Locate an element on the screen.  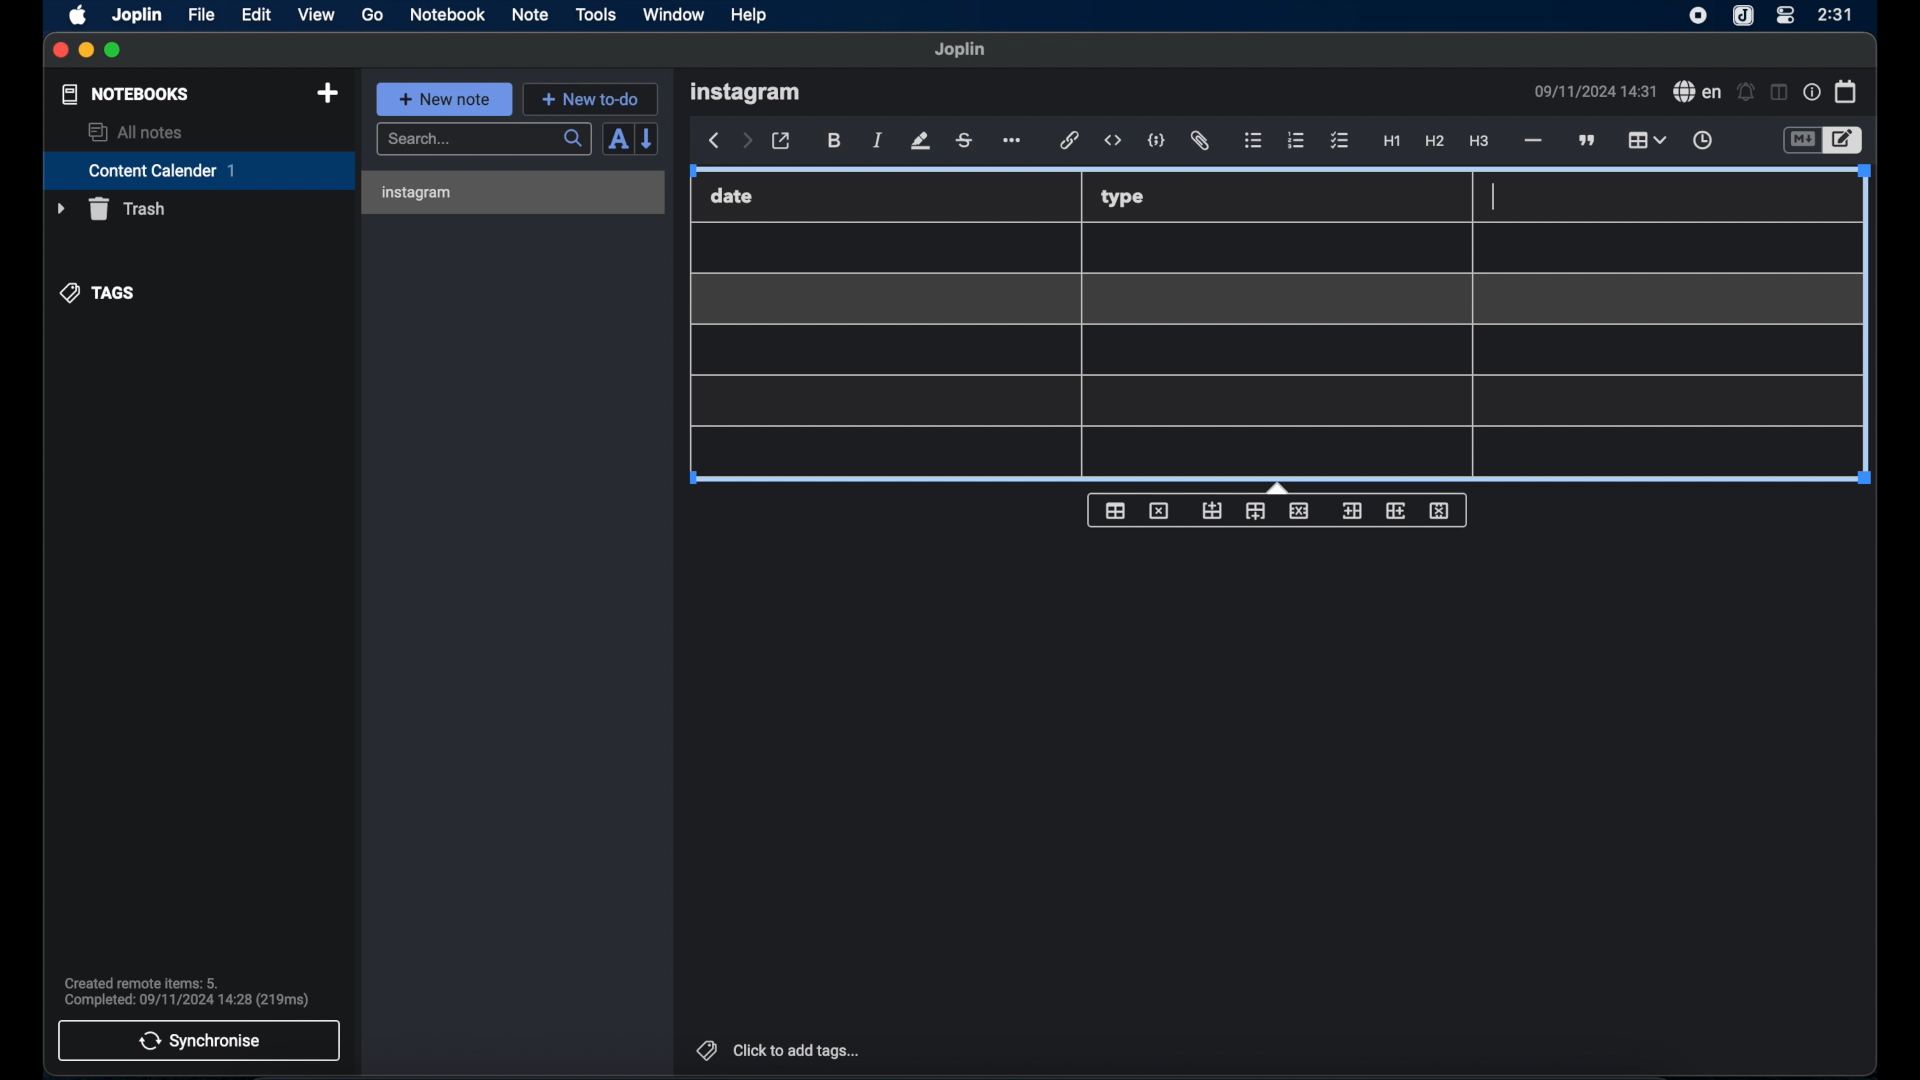
note properties is located at coordinates (1812, 91).